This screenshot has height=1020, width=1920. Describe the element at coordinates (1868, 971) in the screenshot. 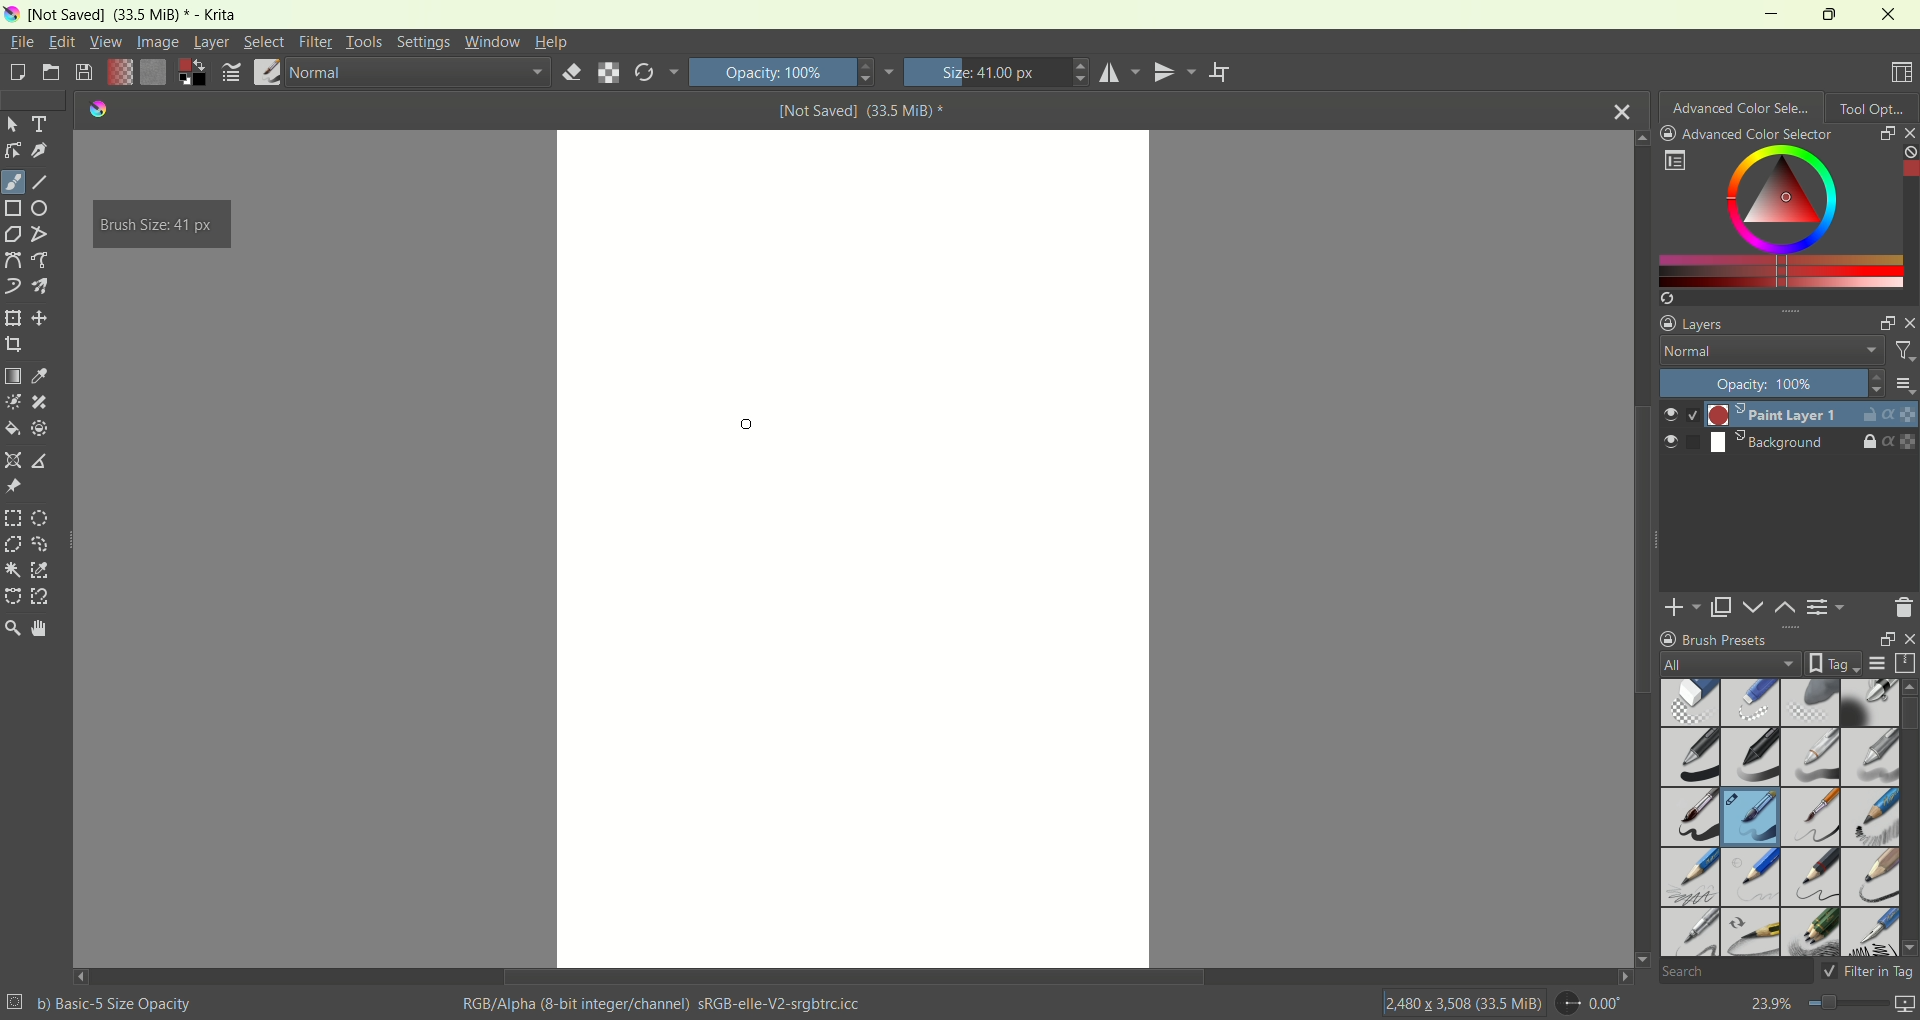

I see `filter in tag` at that location.